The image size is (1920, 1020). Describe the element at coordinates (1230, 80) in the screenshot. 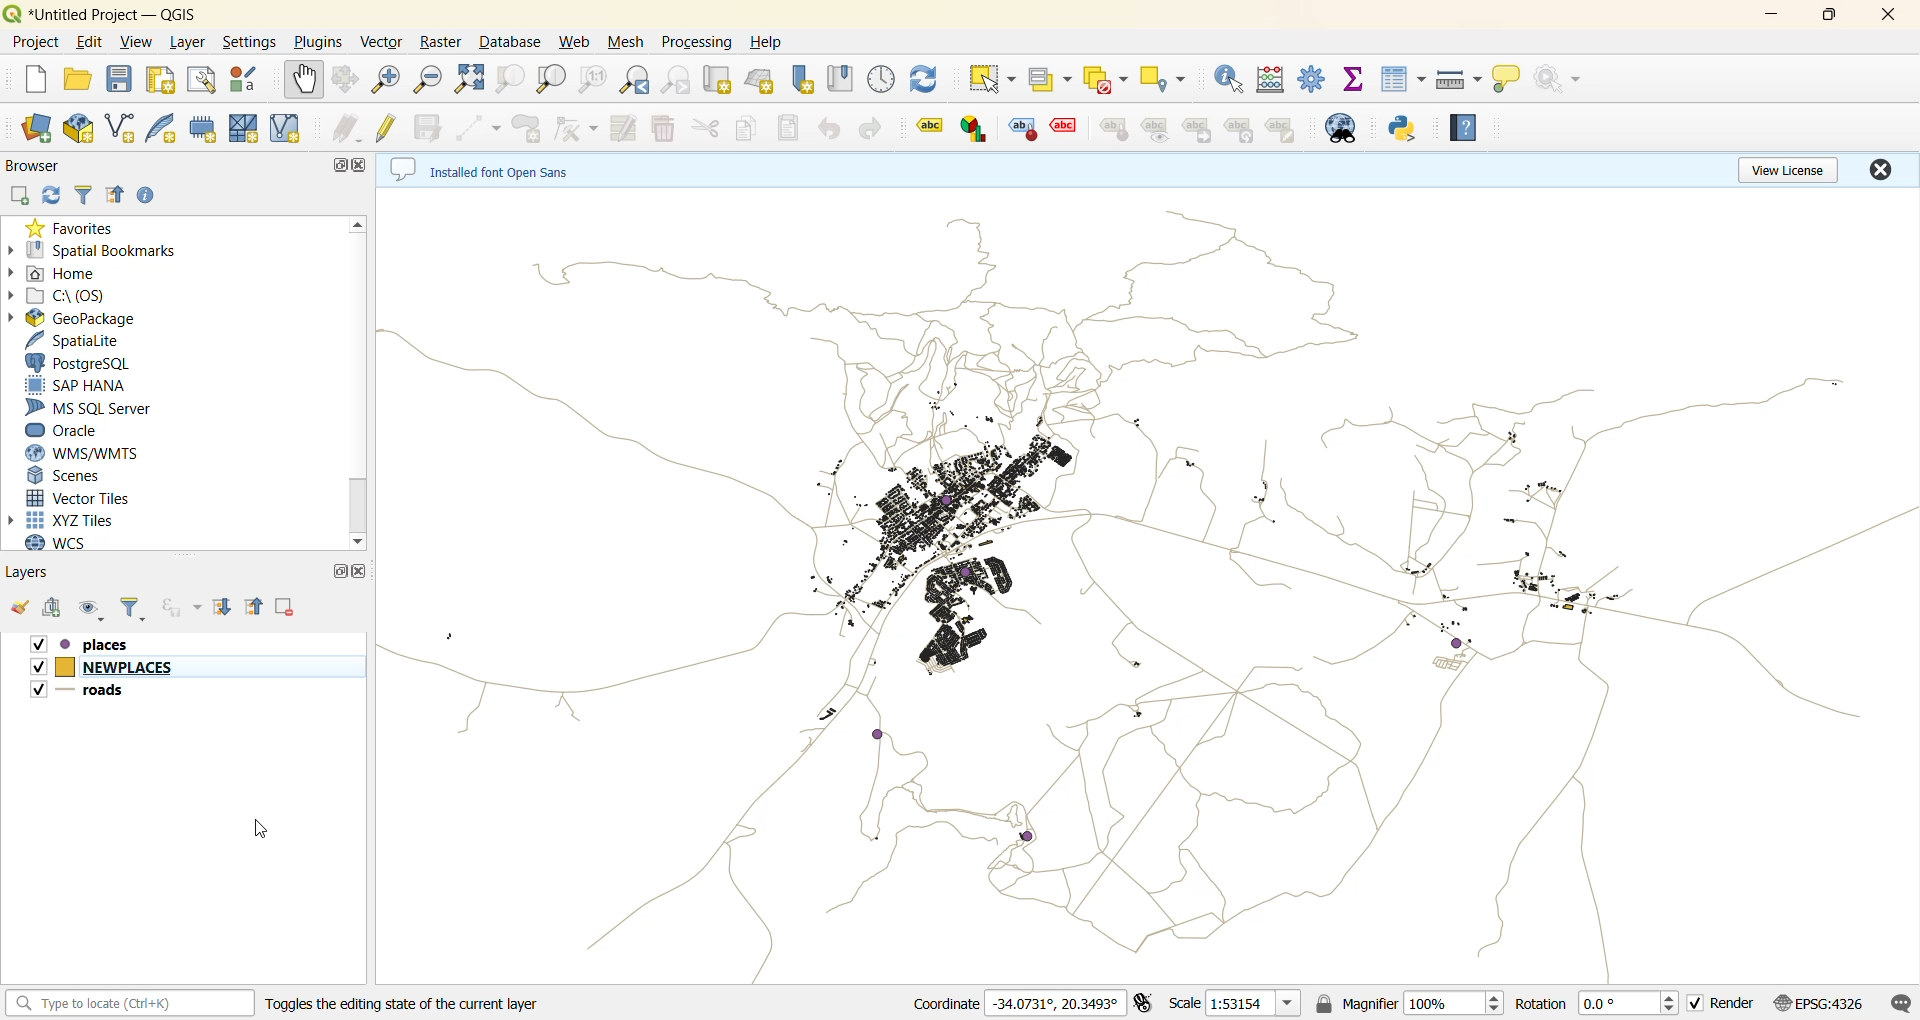

I see `identify features` at that location.